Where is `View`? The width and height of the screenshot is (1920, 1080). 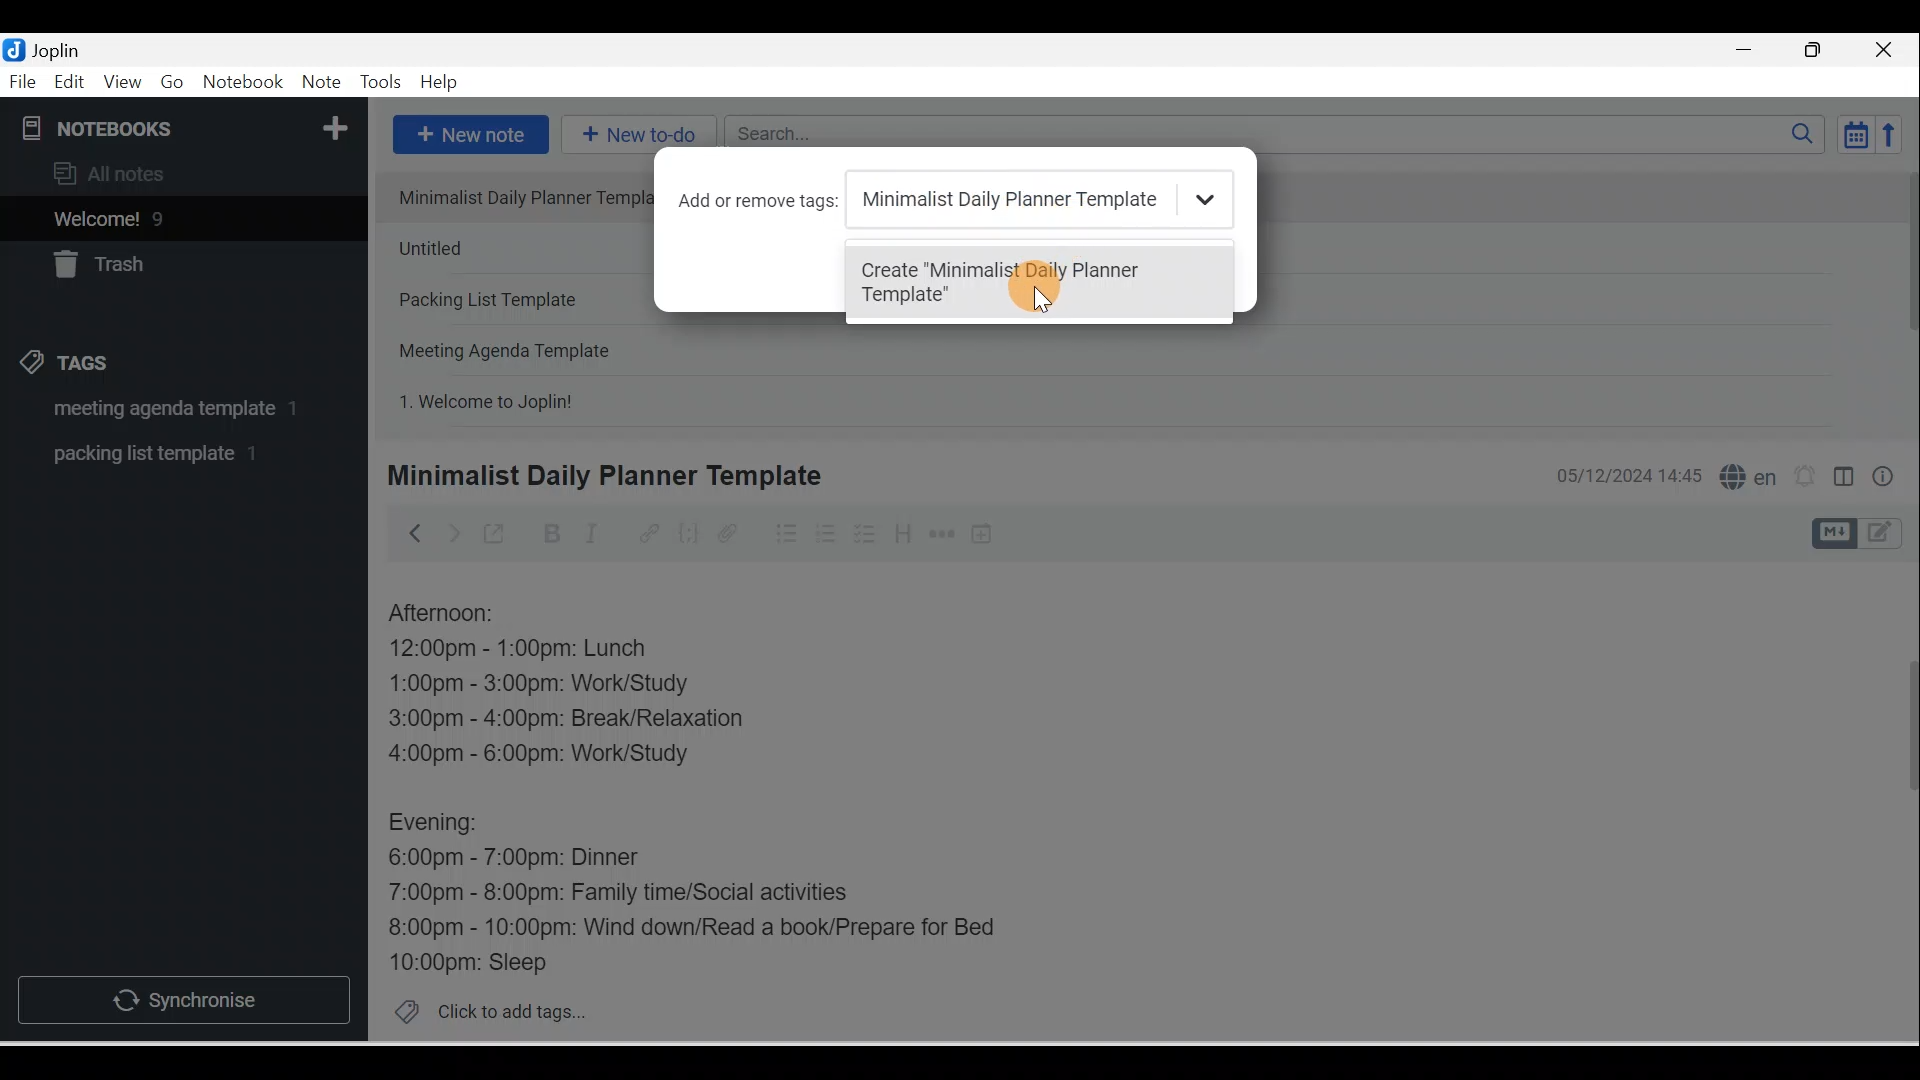
View is located at coordinates (122, 83).